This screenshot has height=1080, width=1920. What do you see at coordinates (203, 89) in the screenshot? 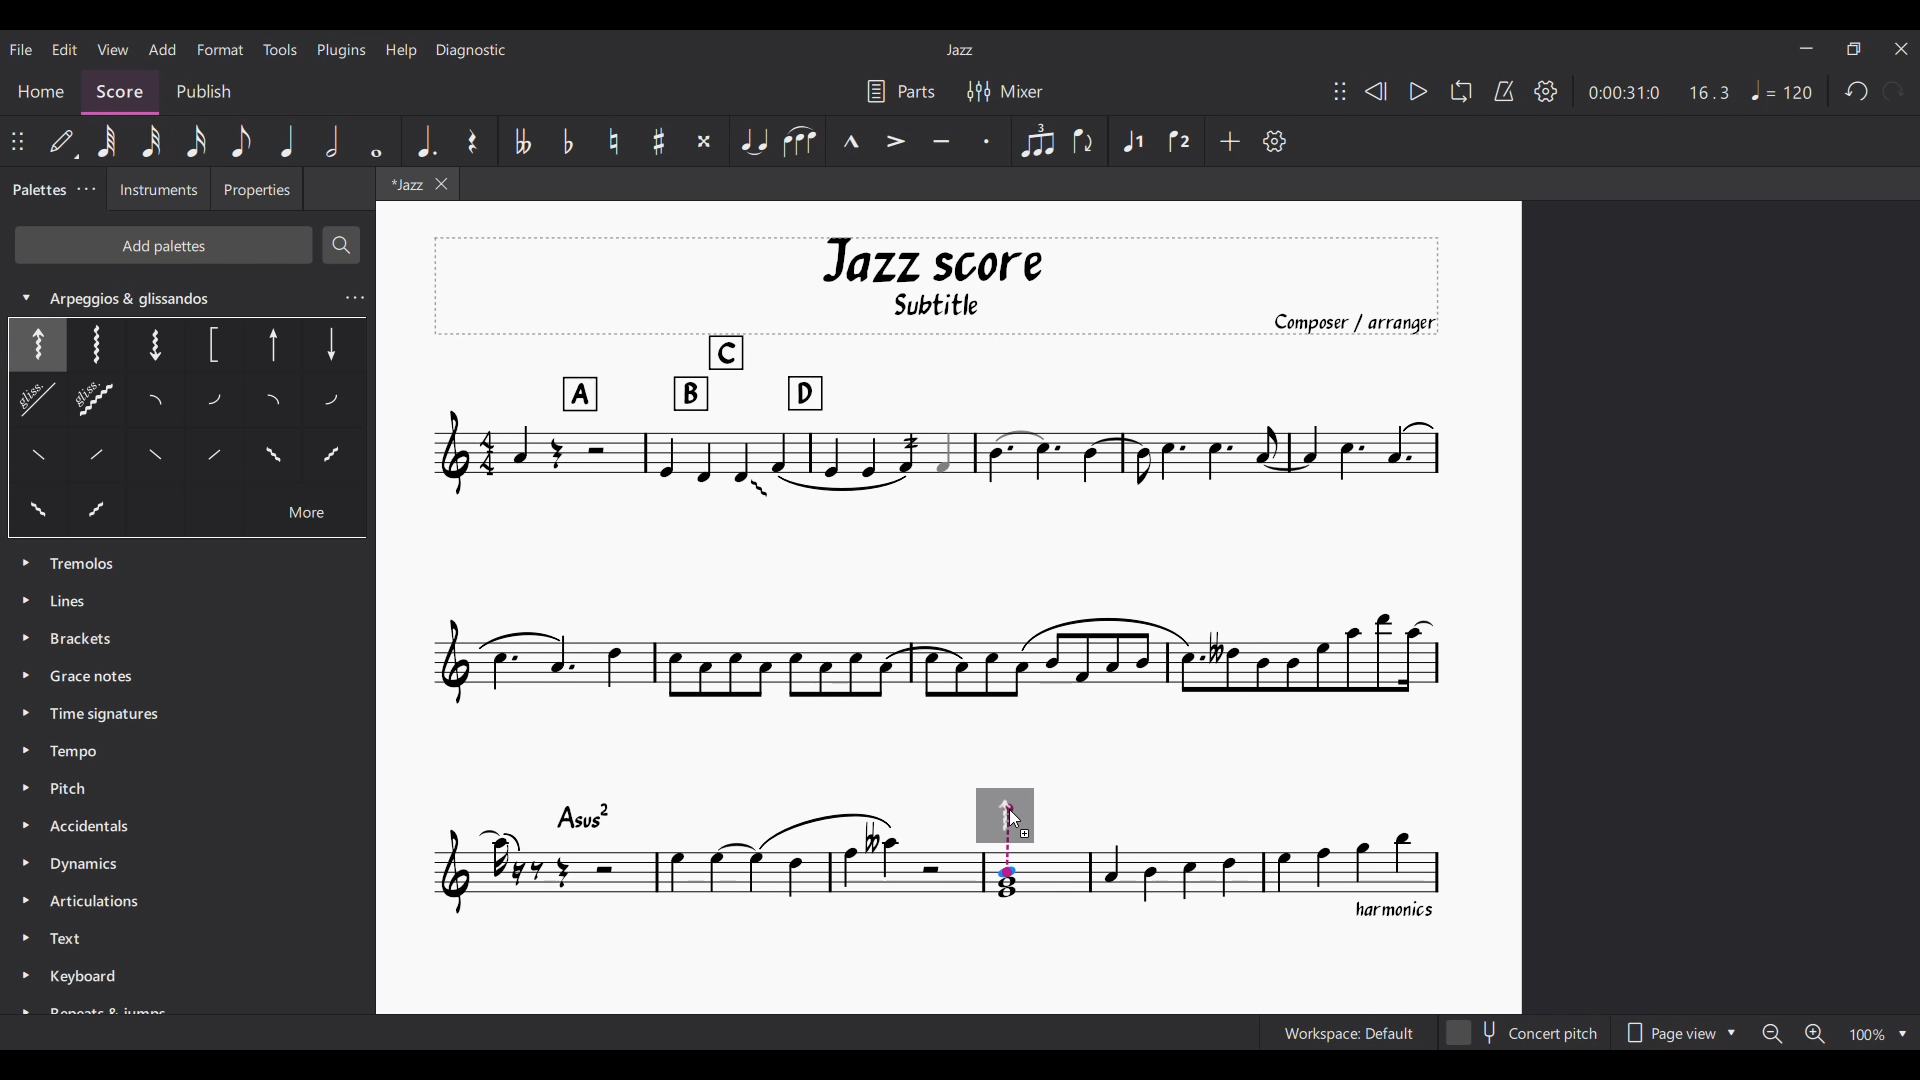
I see `Publish` at bounding box center [203, 89].